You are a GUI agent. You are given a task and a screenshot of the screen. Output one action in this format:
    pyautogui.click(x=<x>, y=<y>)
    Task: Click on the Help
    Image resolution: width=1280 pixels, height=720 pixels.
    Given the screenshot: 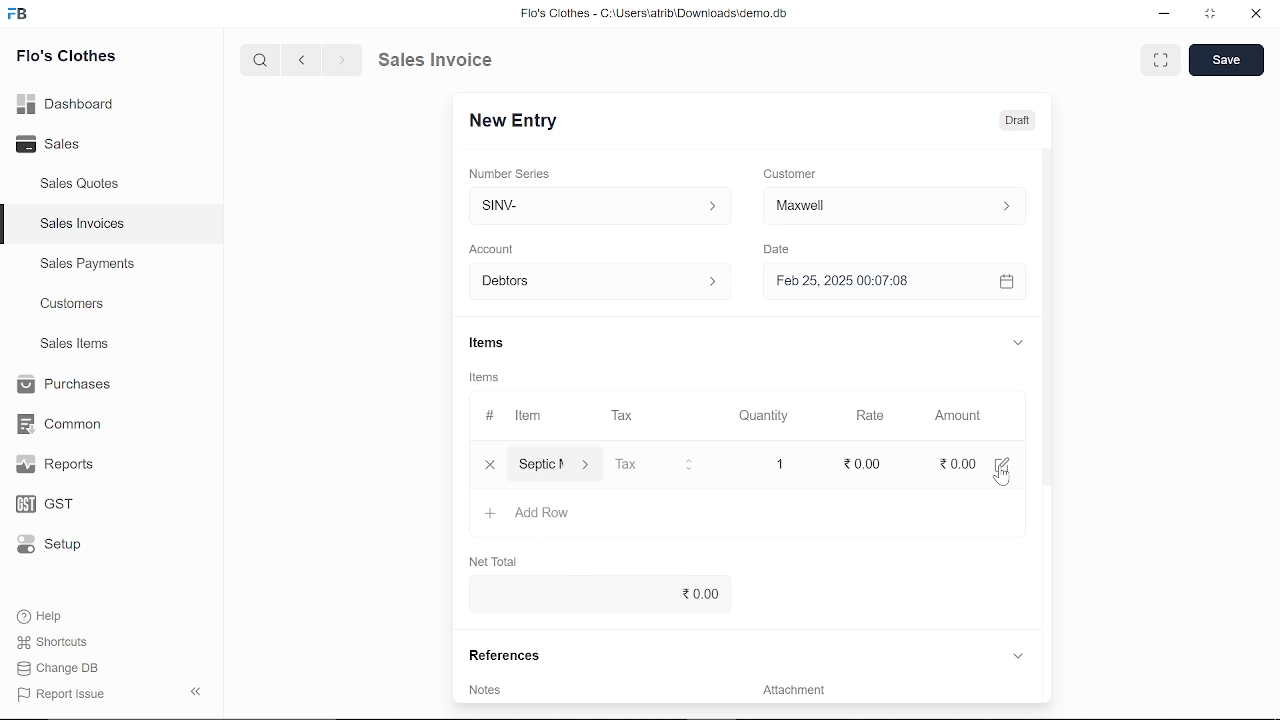 What is the action you would take?
    pyautogui.click(x=42, y=616)
    